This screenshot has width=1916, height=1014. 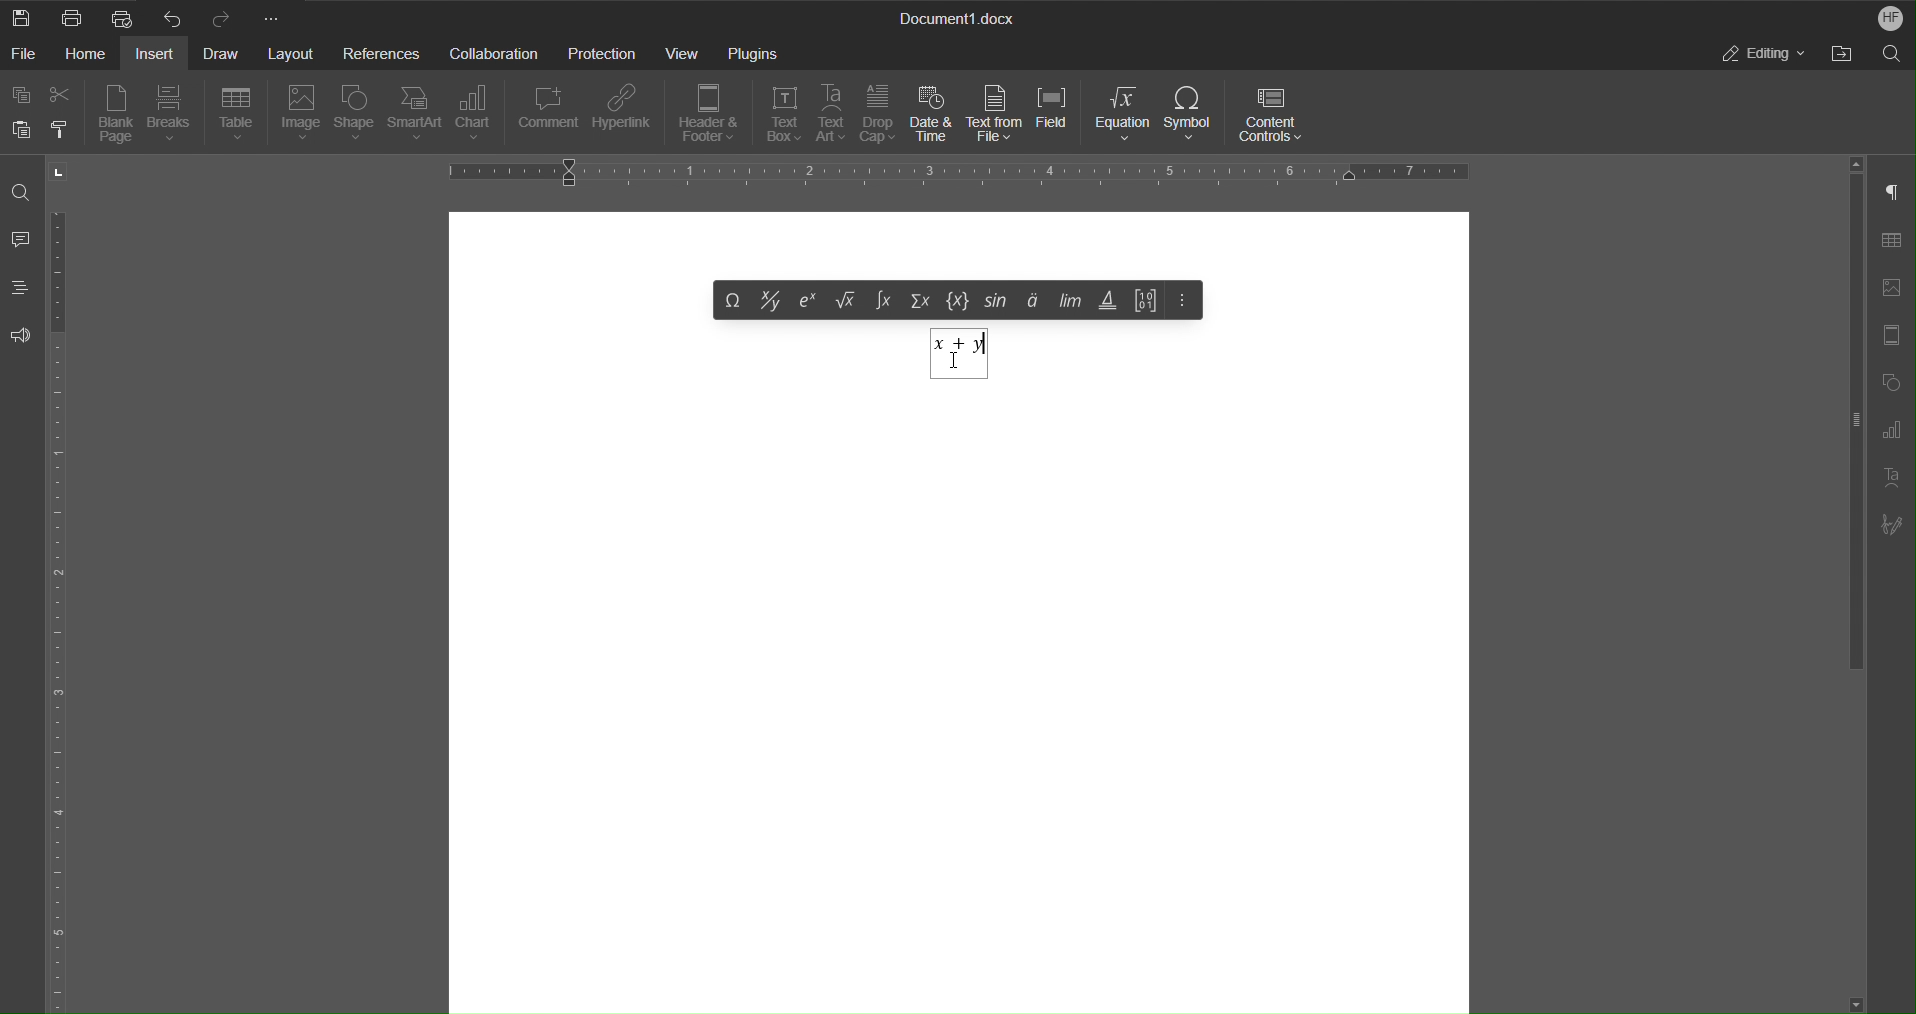 I want to click on Hyperlink, so click(x=627, y=115).